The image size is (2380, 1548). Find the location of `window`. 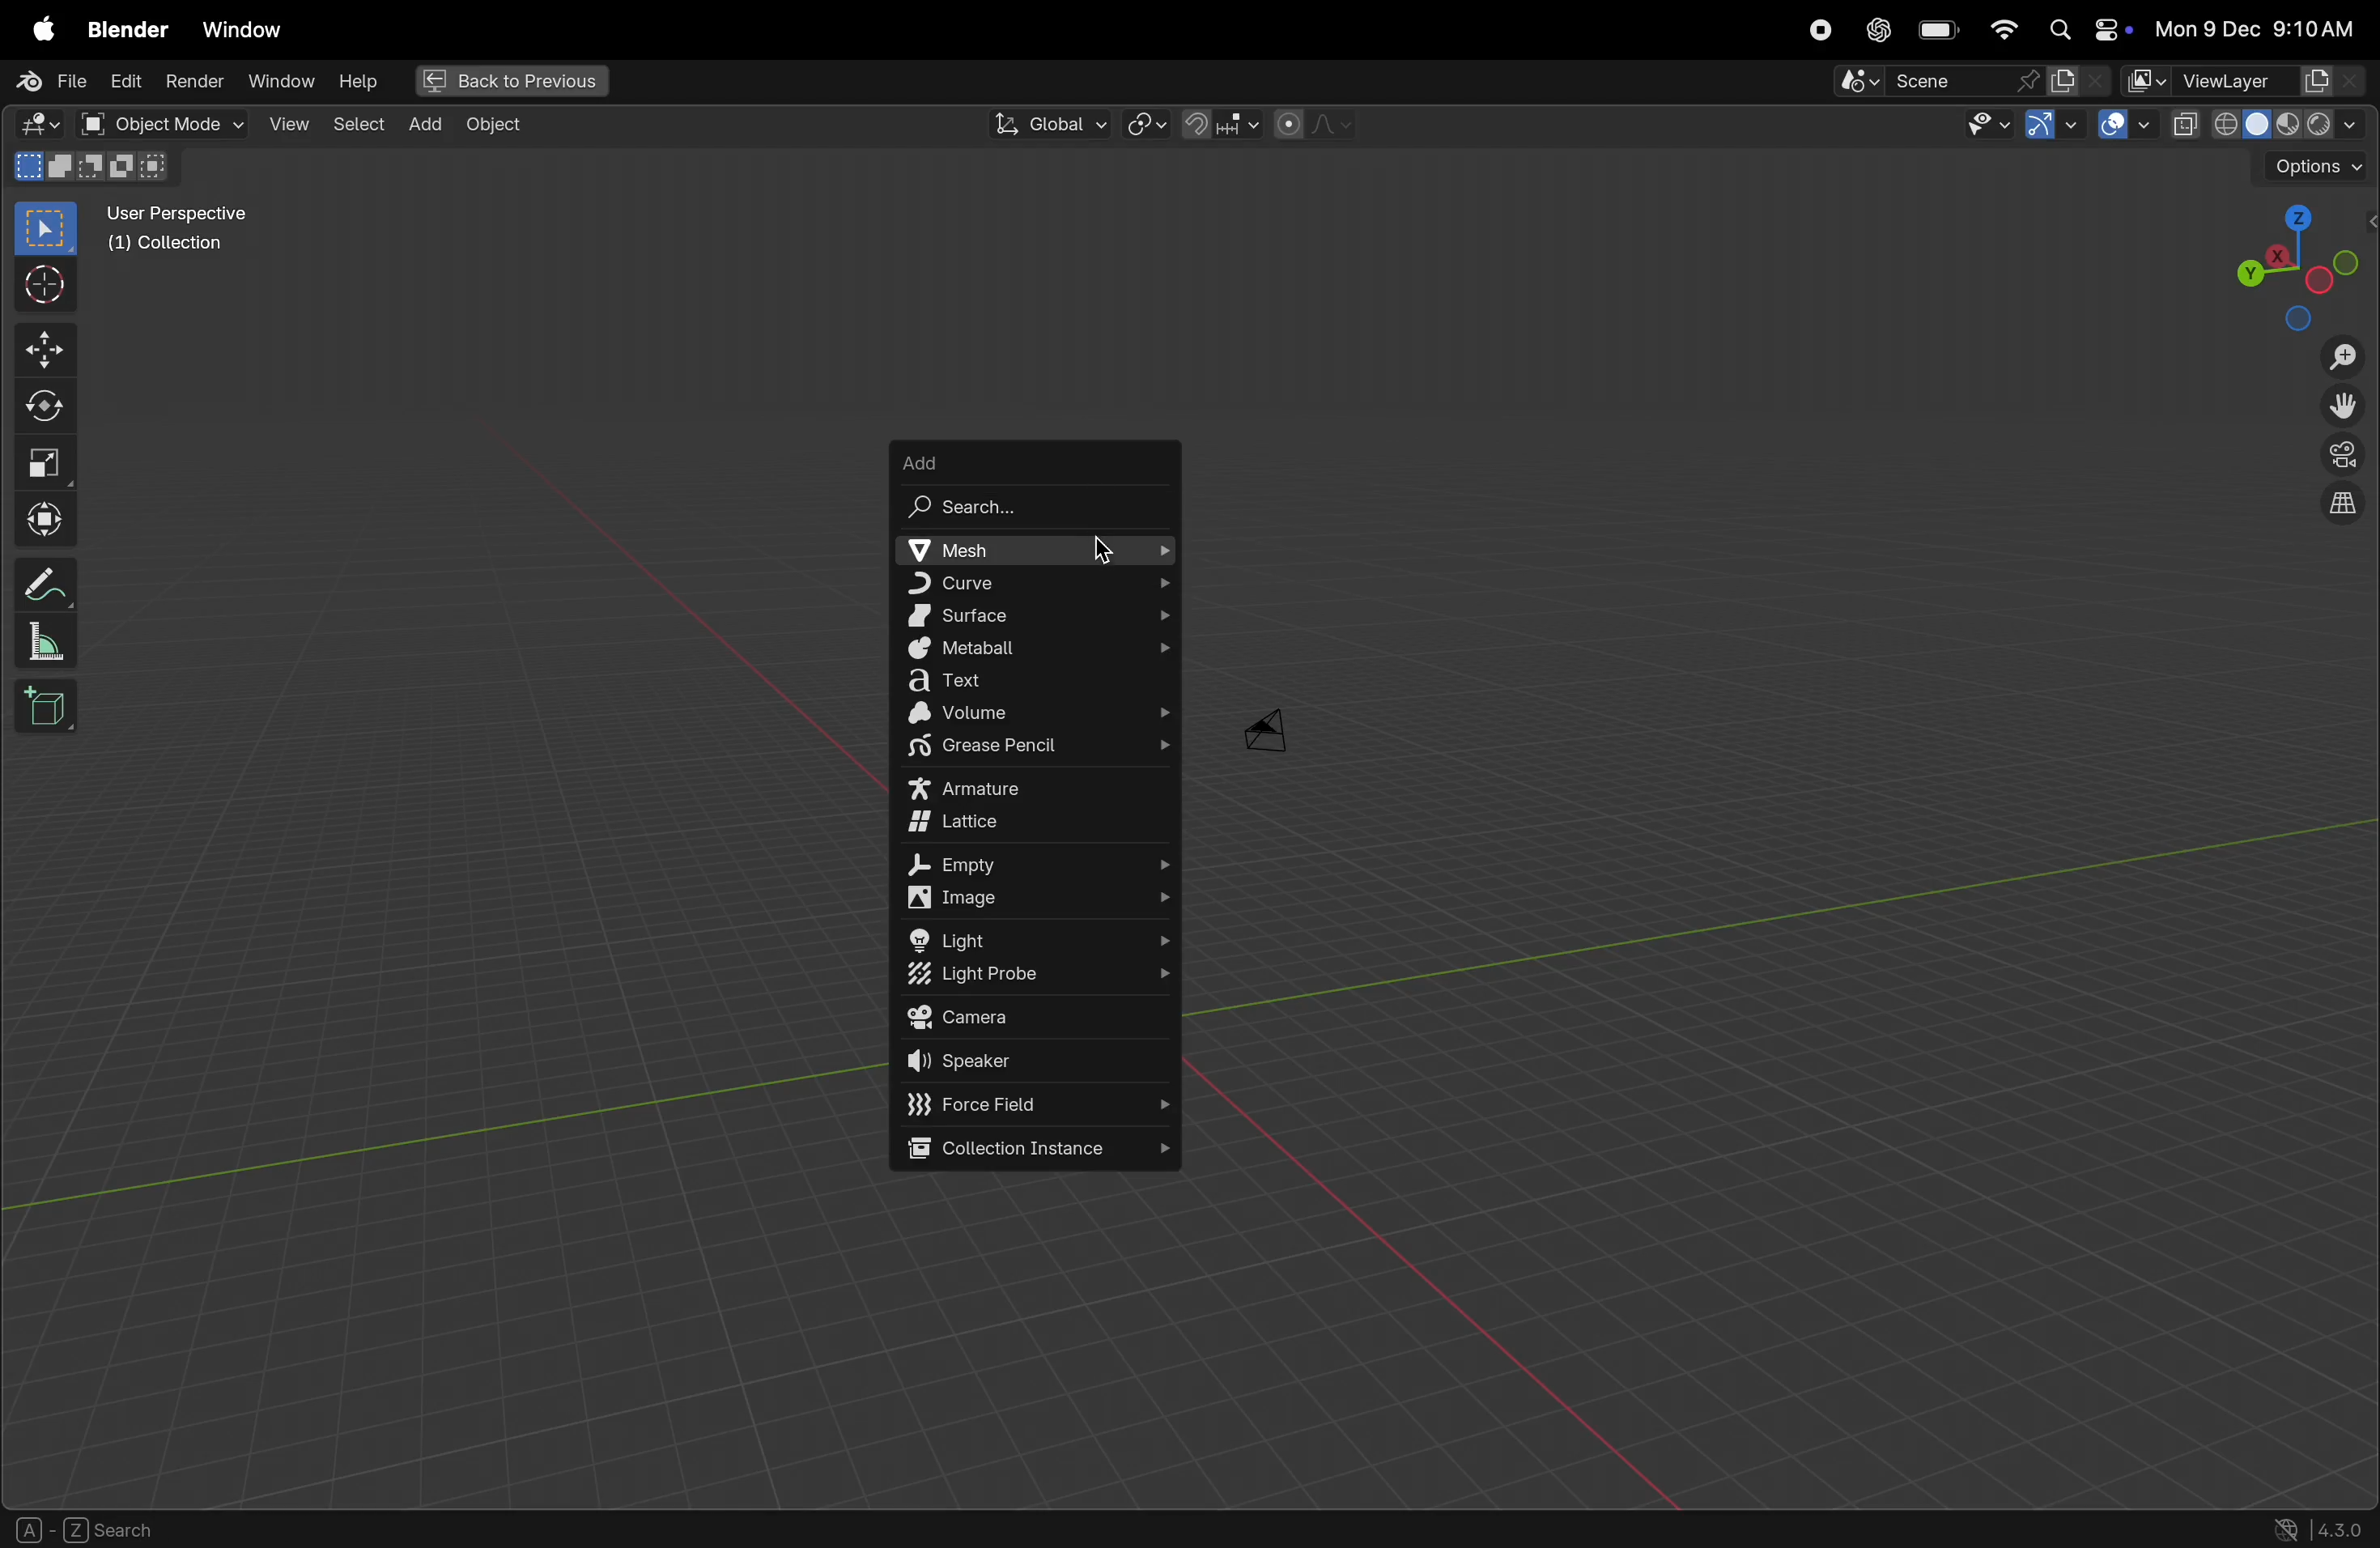

window is located at coordinates (279, 81).